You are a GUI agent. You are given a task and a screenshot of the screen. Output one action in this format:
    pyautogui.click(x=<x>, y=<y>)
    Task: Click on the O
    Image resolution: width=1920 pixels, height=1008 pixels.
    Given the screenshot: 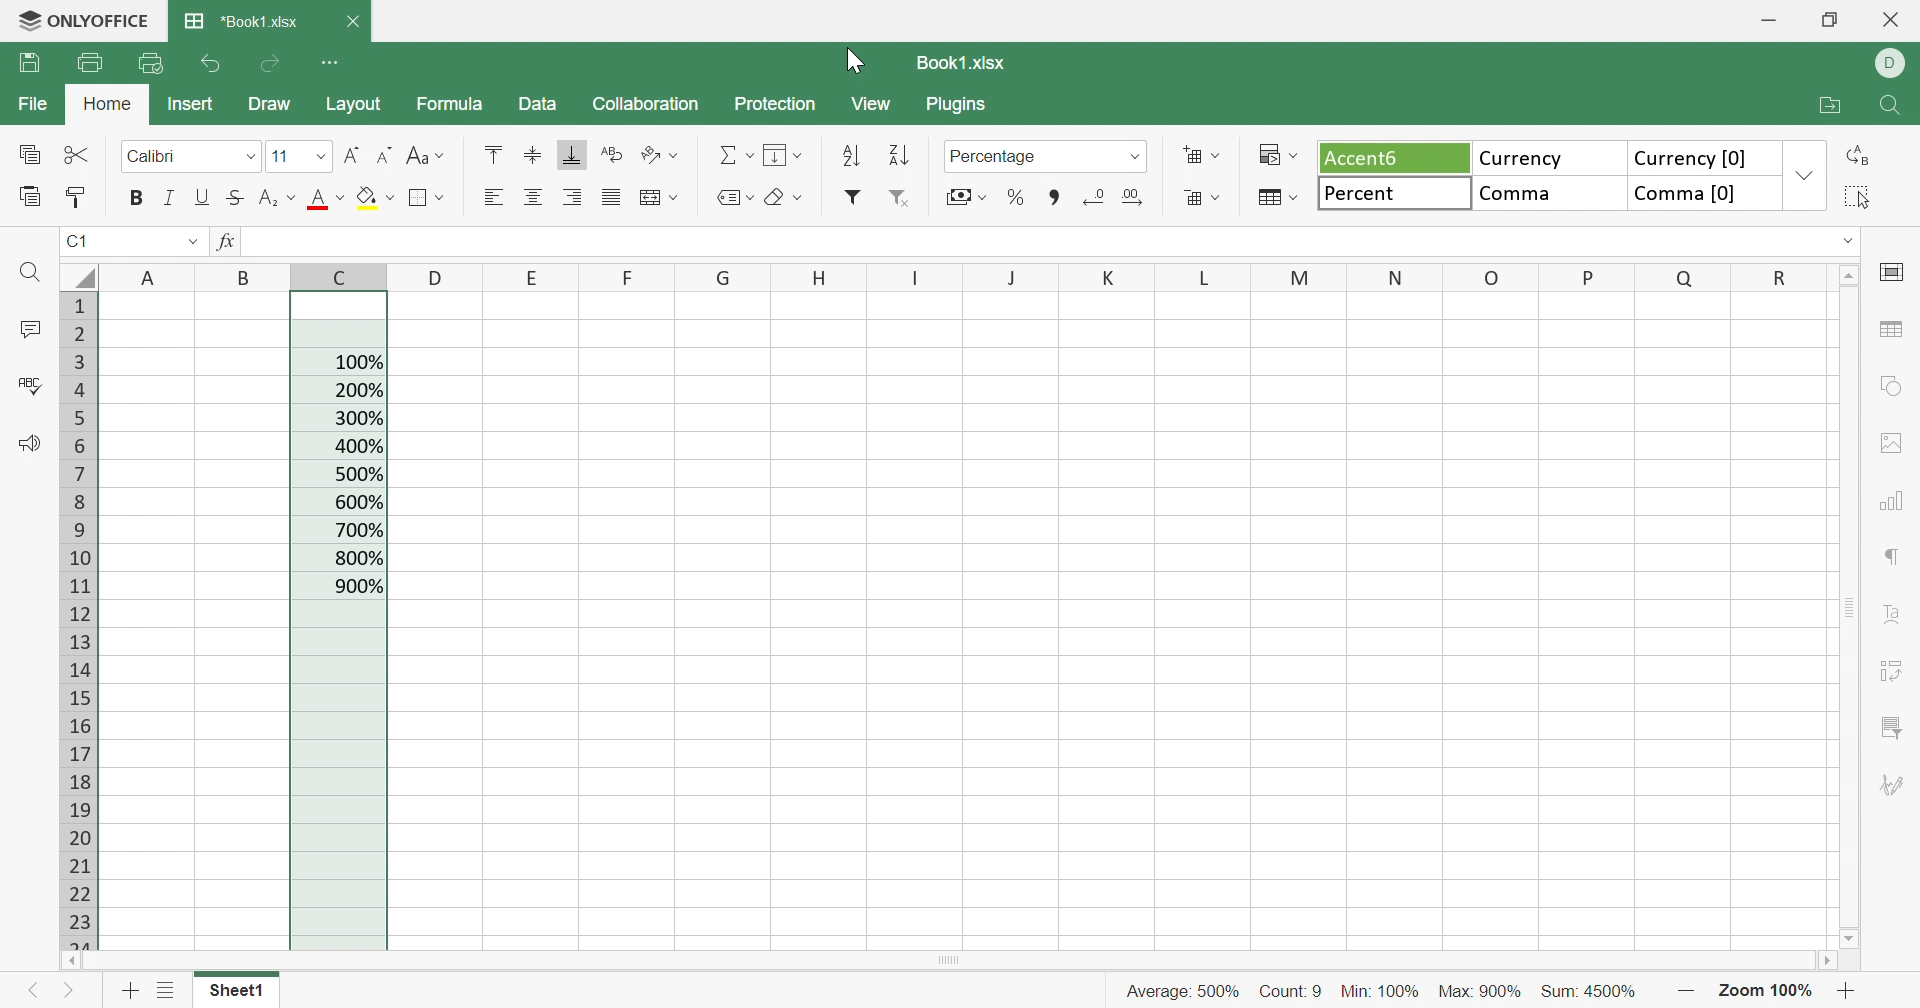 What is the action you would take?
    pyautogui.click(x=1496, y=276)
    